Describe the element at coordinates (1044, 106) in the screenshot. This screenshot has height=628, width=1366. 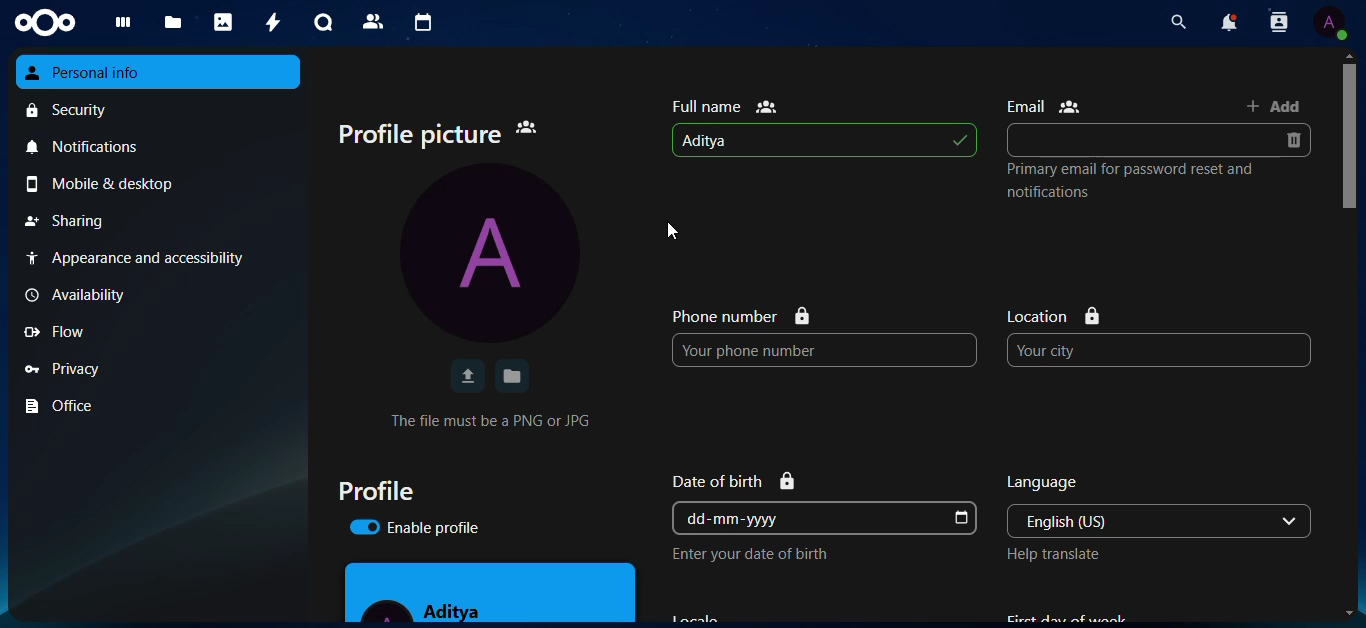
I see `email` at that location.